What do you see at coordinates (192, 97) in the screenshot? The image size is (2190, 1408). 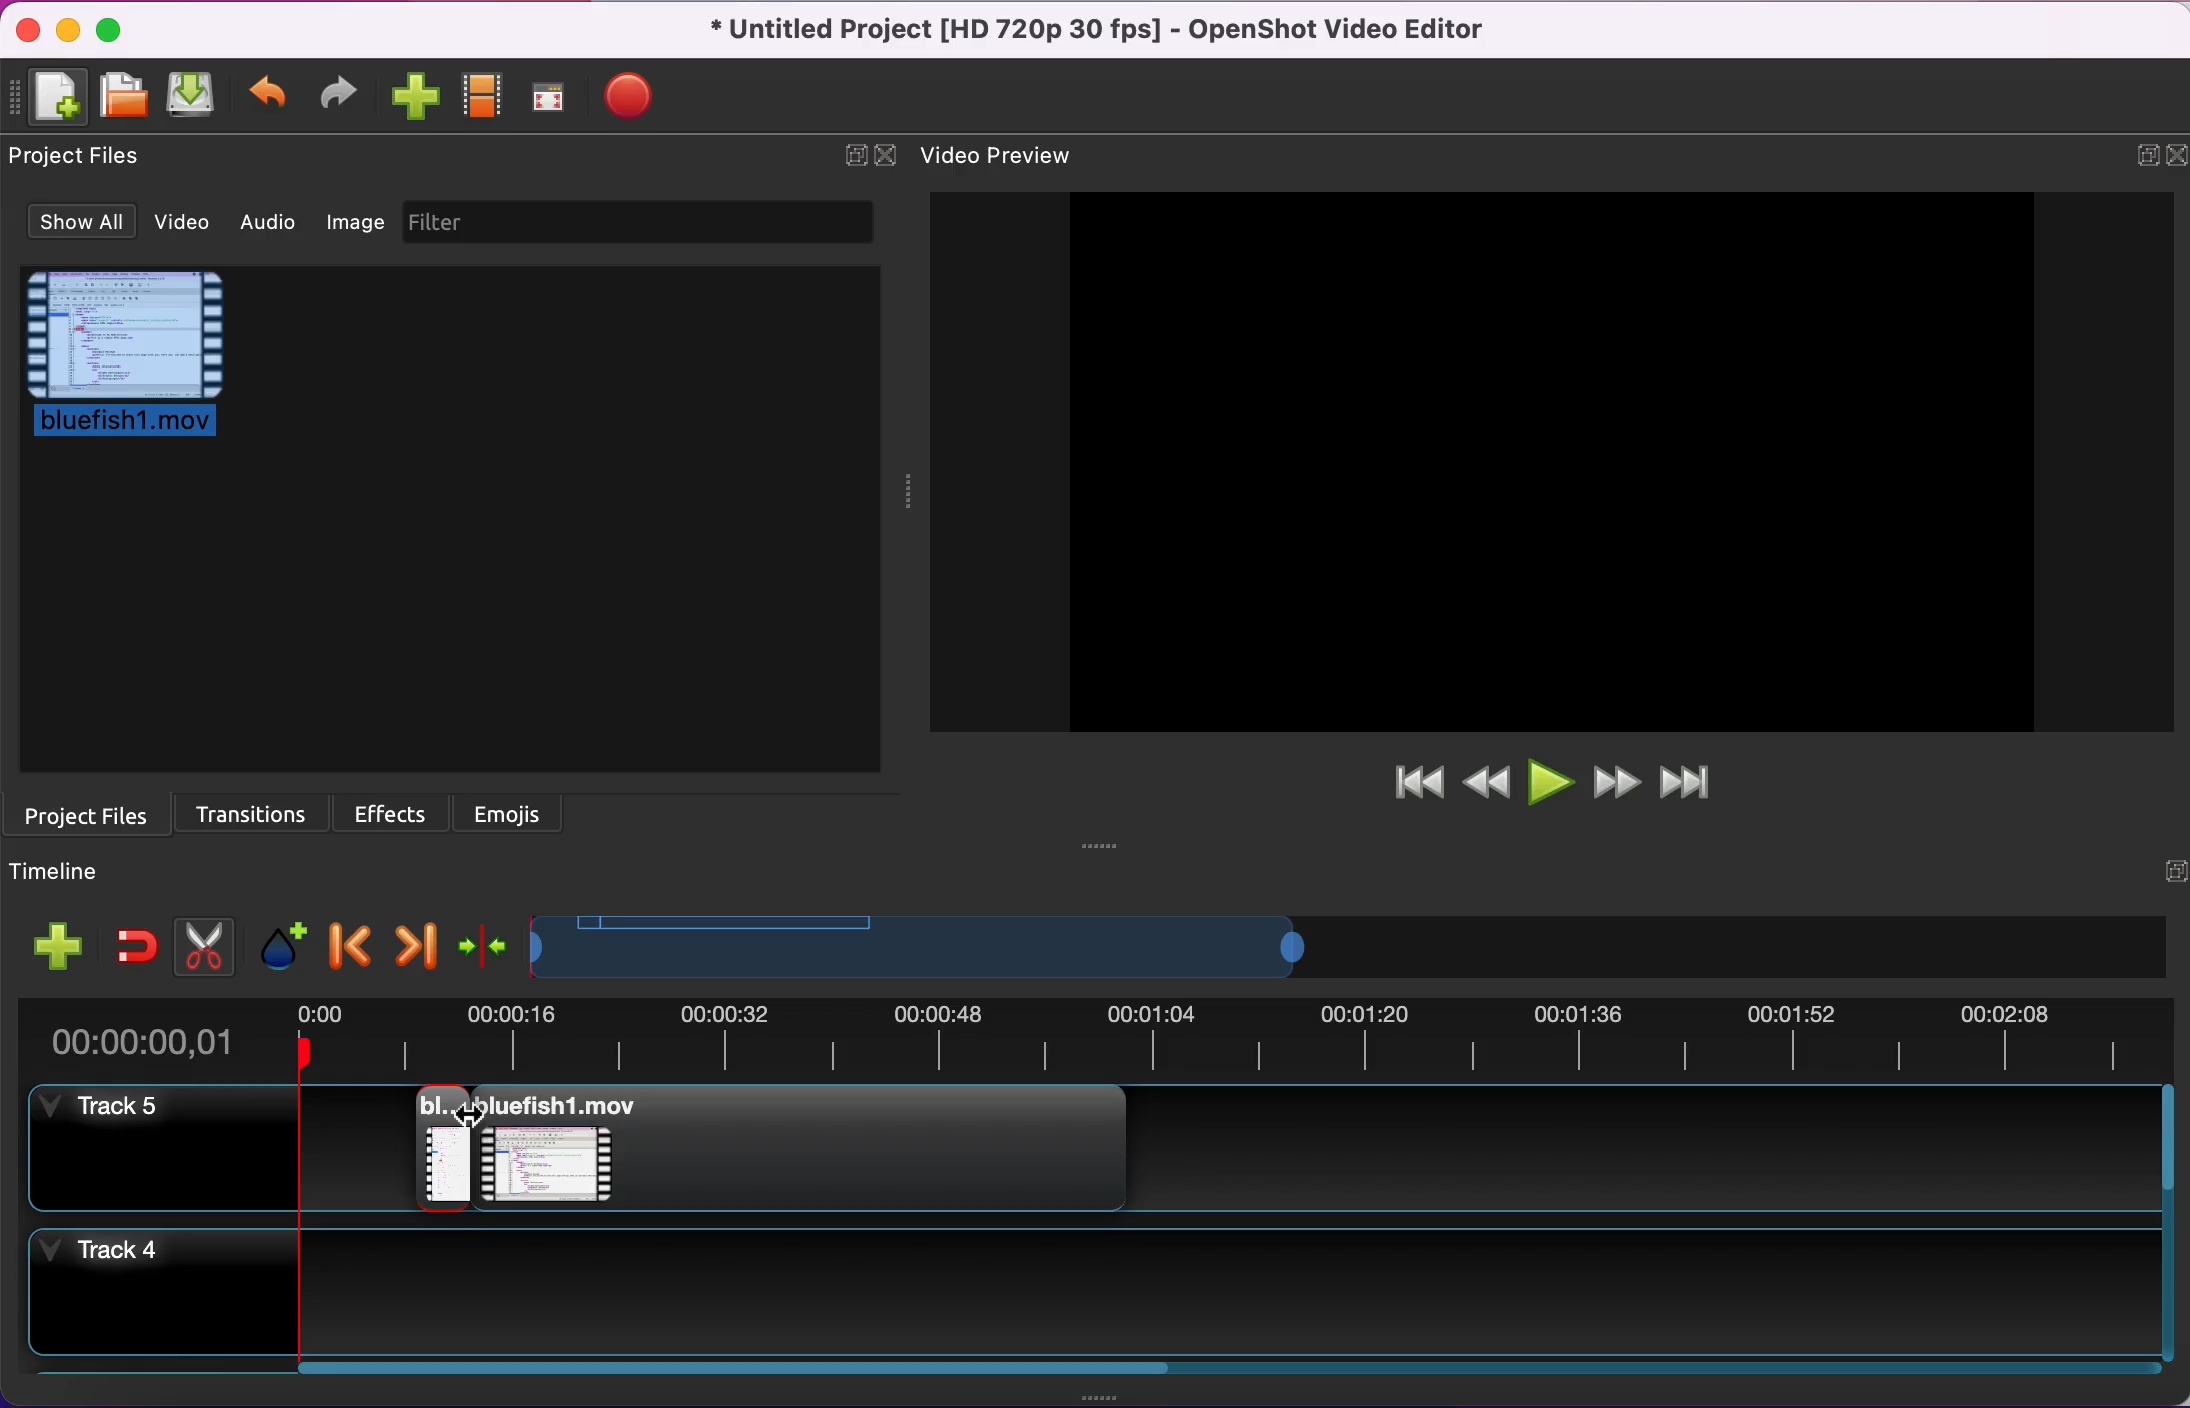 I see `save project` at bounding box center [192, 97].